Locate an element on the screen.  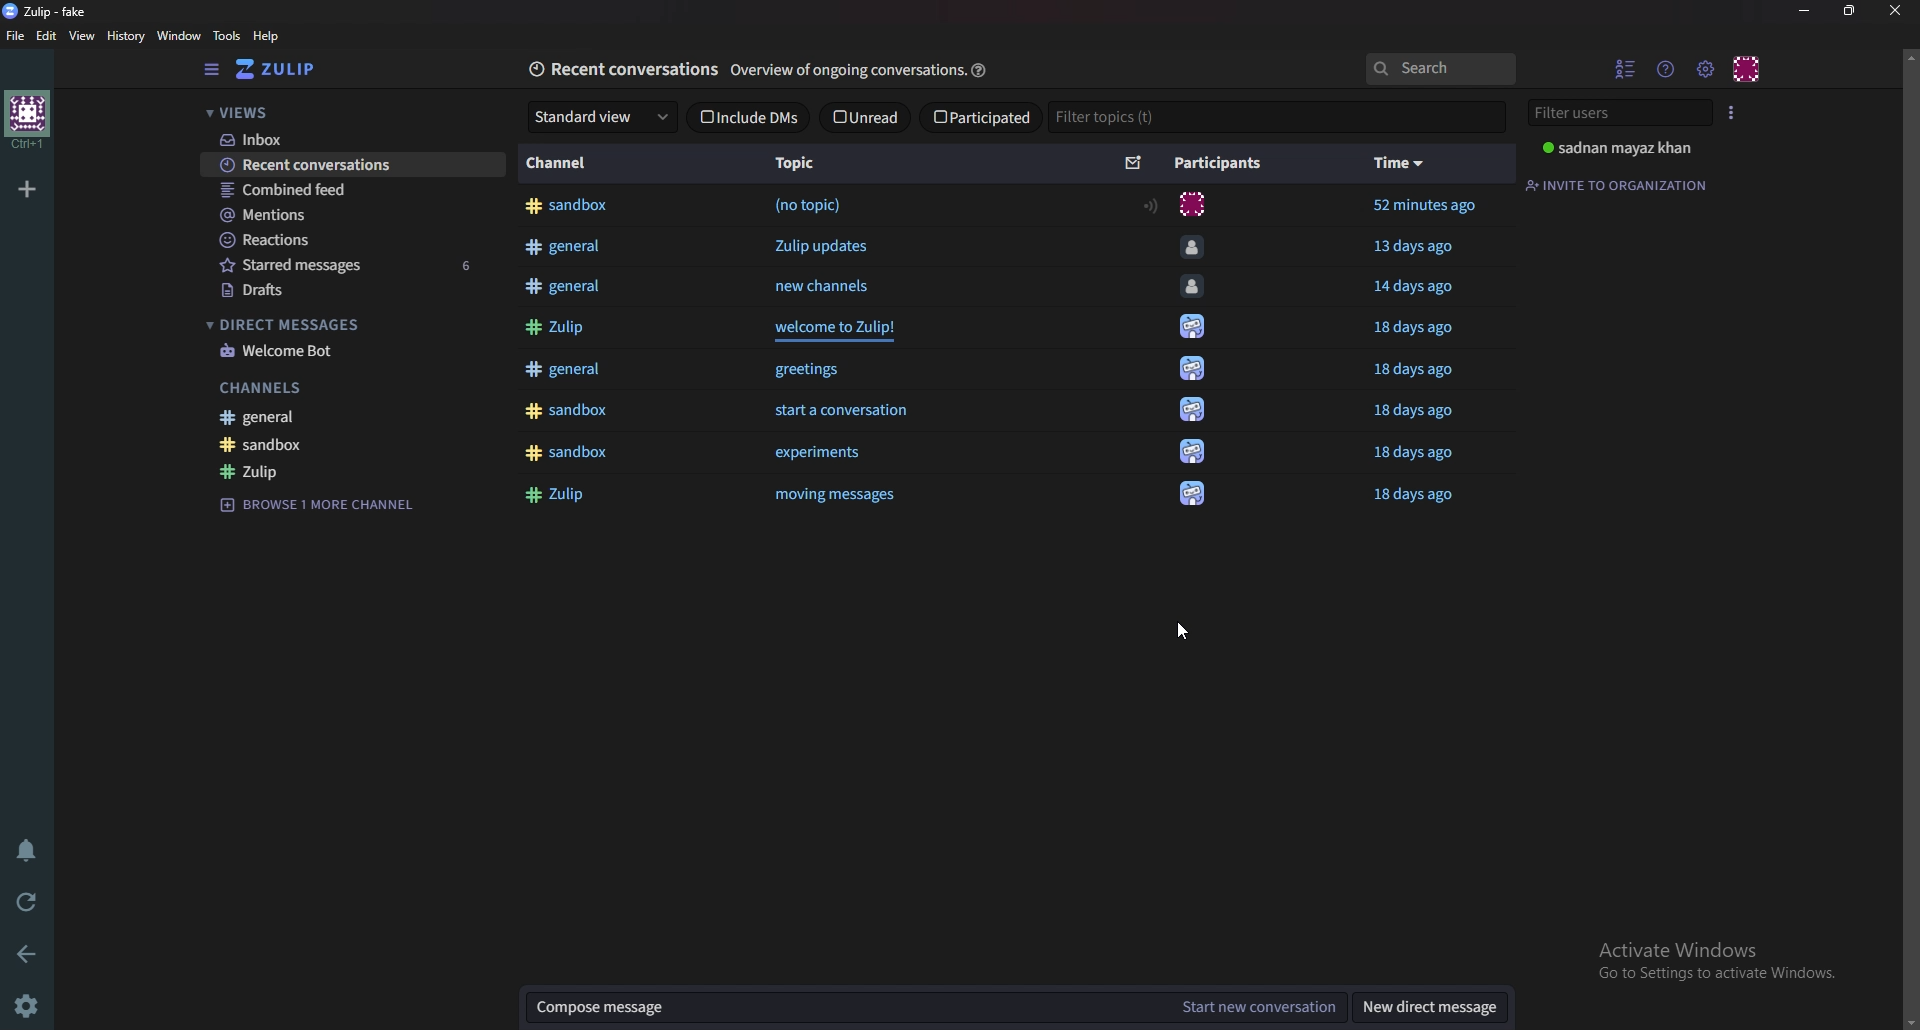
Range is located at coordinates (1152, 206).